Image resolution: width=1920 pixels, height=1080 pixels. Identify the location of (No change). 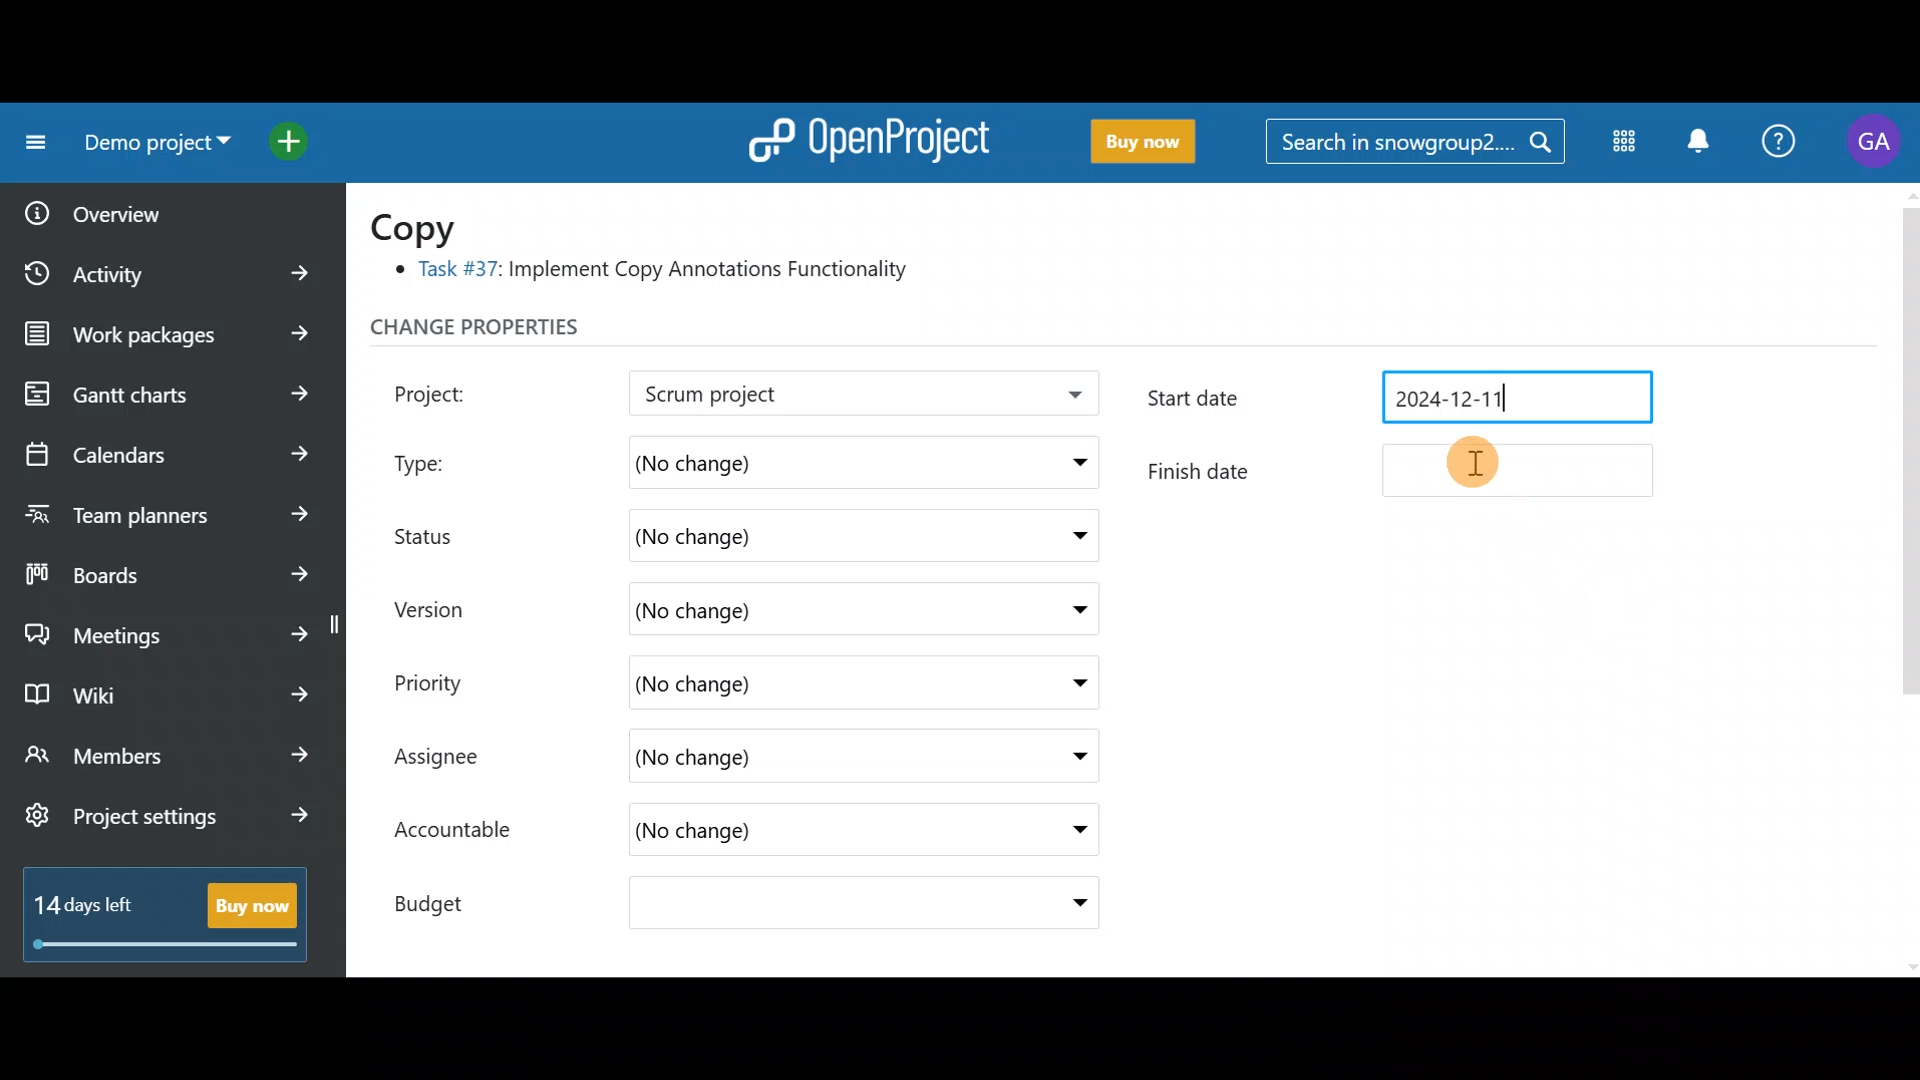
(767, 834).